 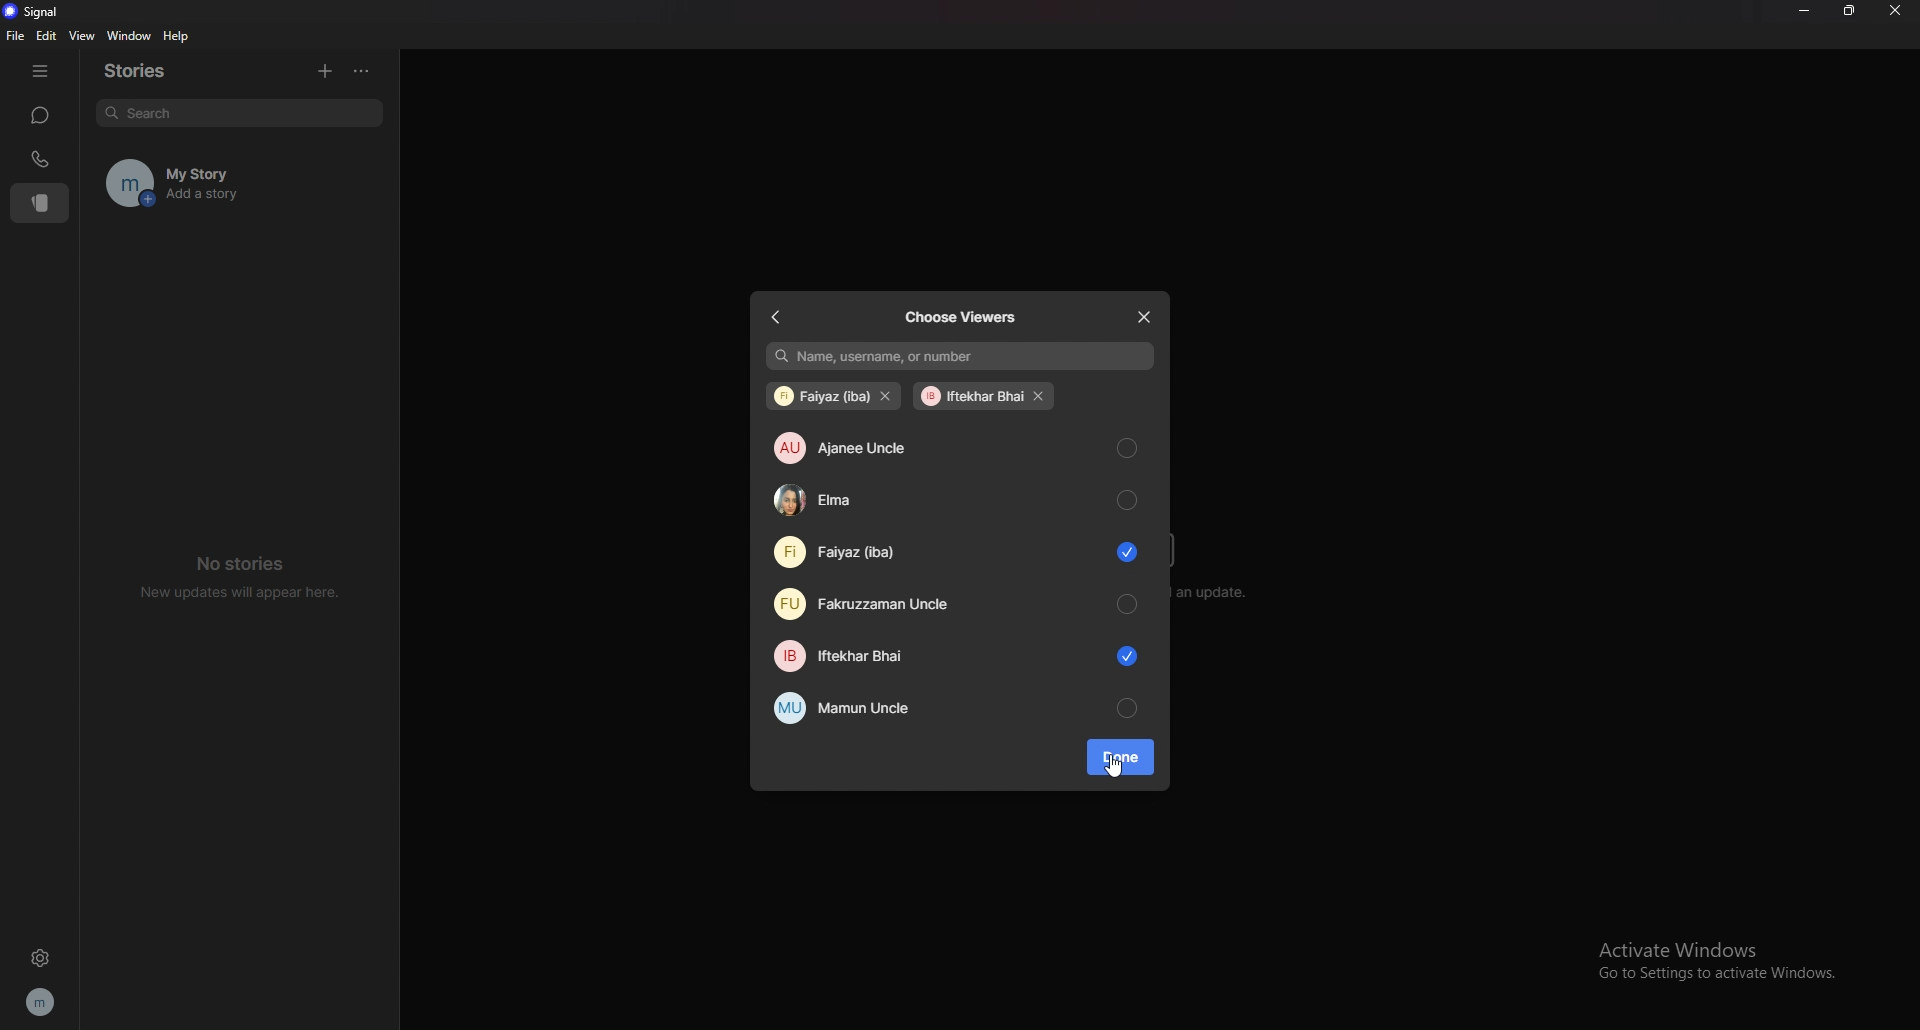 I want to click on iftekhar bhai, so click(x=959, y=656).